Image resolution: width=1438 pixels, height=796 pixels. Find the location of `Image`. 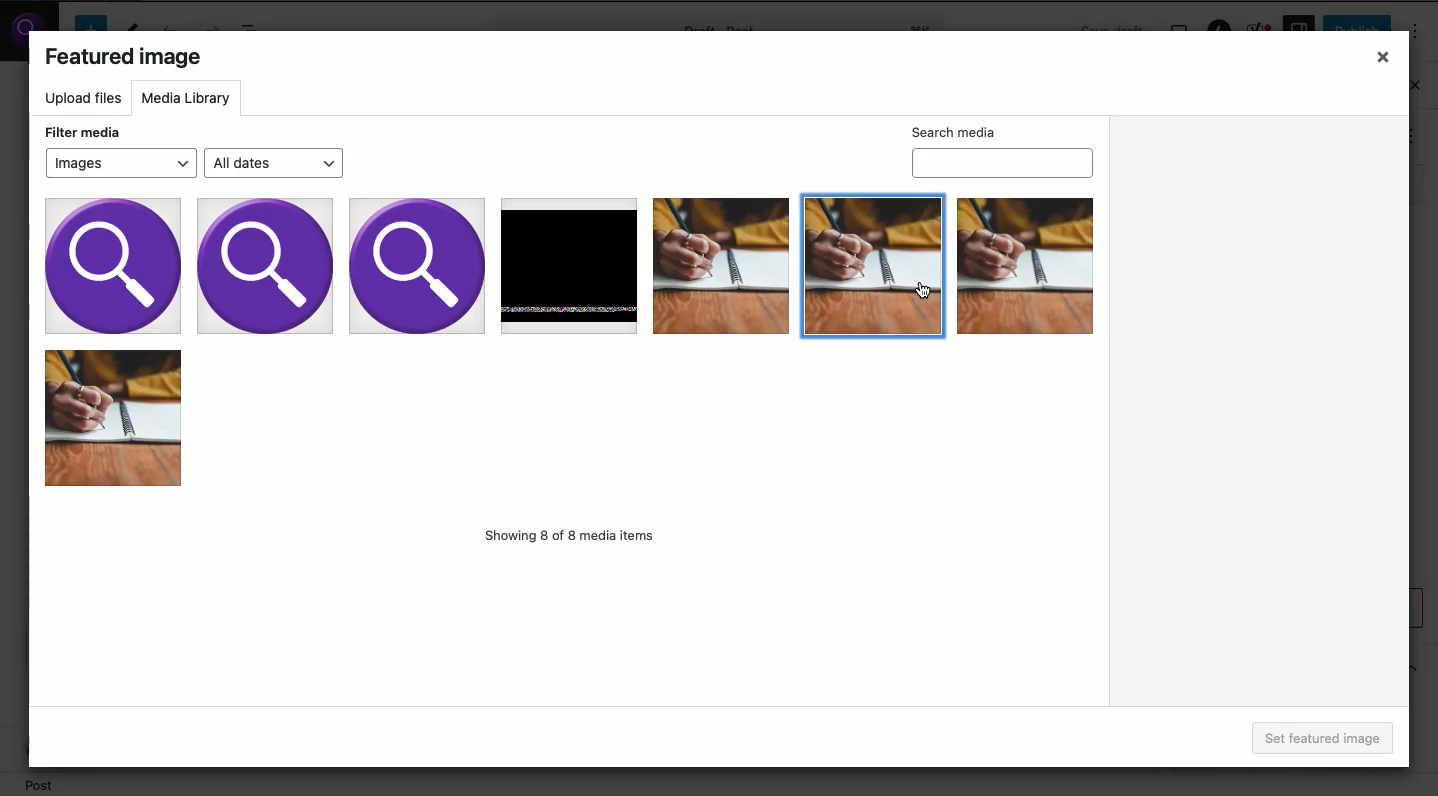

Image is located at coordinates (264, 266).